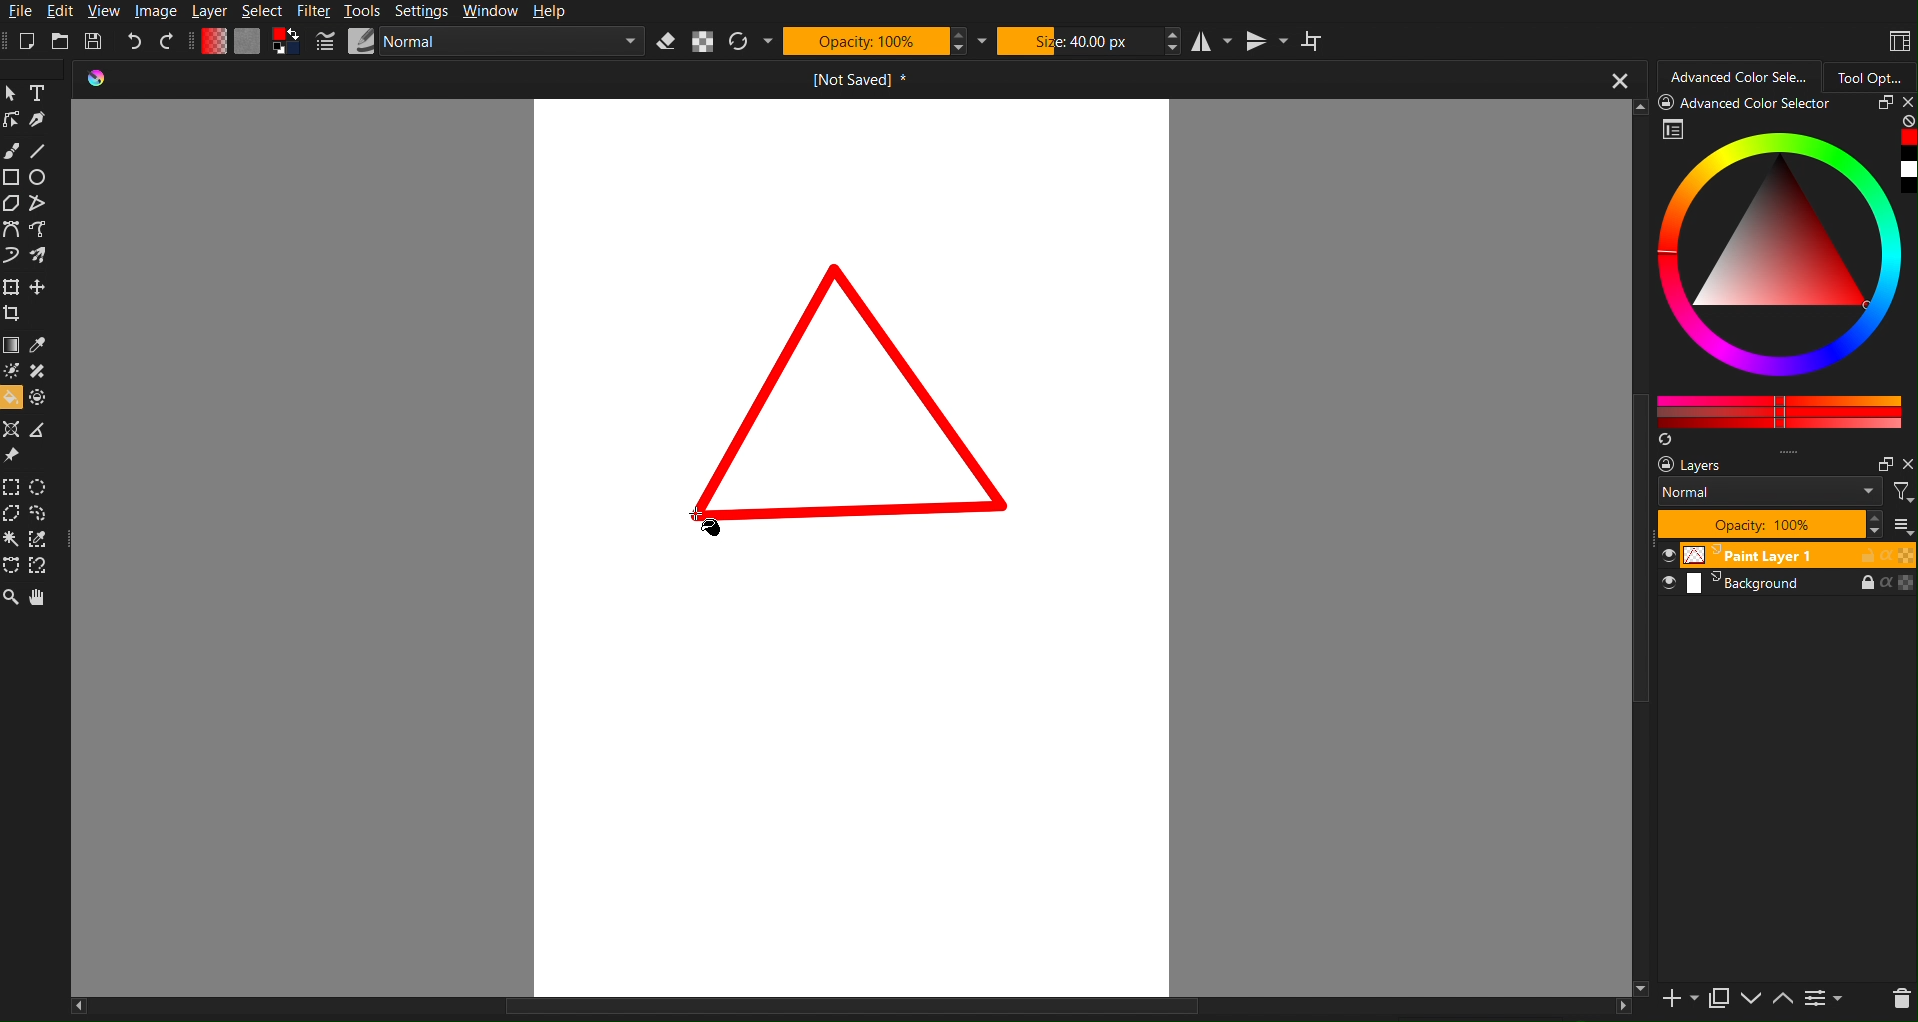 Image resolution: width=1918 pixels, height=1022 pixels. Describe the element at coordinates (61, 41) in the screenshot. I see `Open` at that location.